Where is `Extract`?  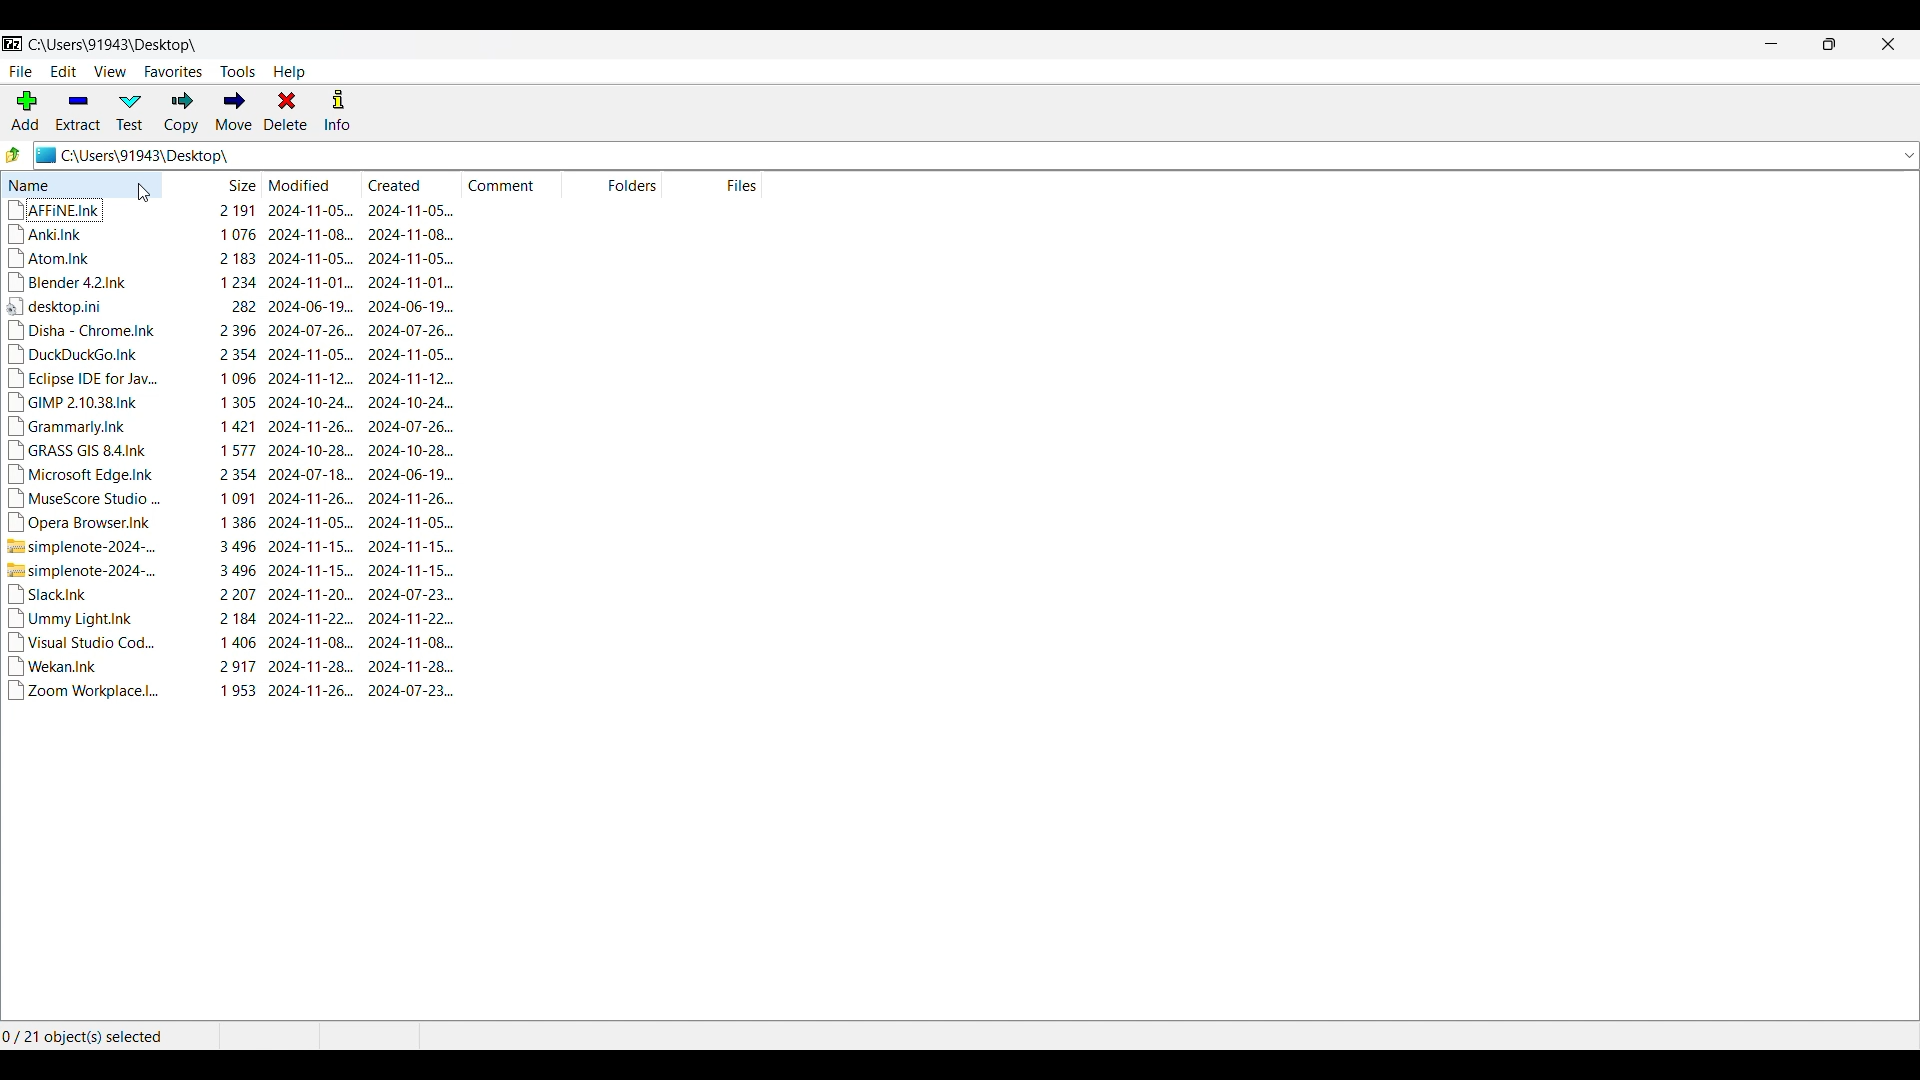 Extract is located at coordinates (78, 113).